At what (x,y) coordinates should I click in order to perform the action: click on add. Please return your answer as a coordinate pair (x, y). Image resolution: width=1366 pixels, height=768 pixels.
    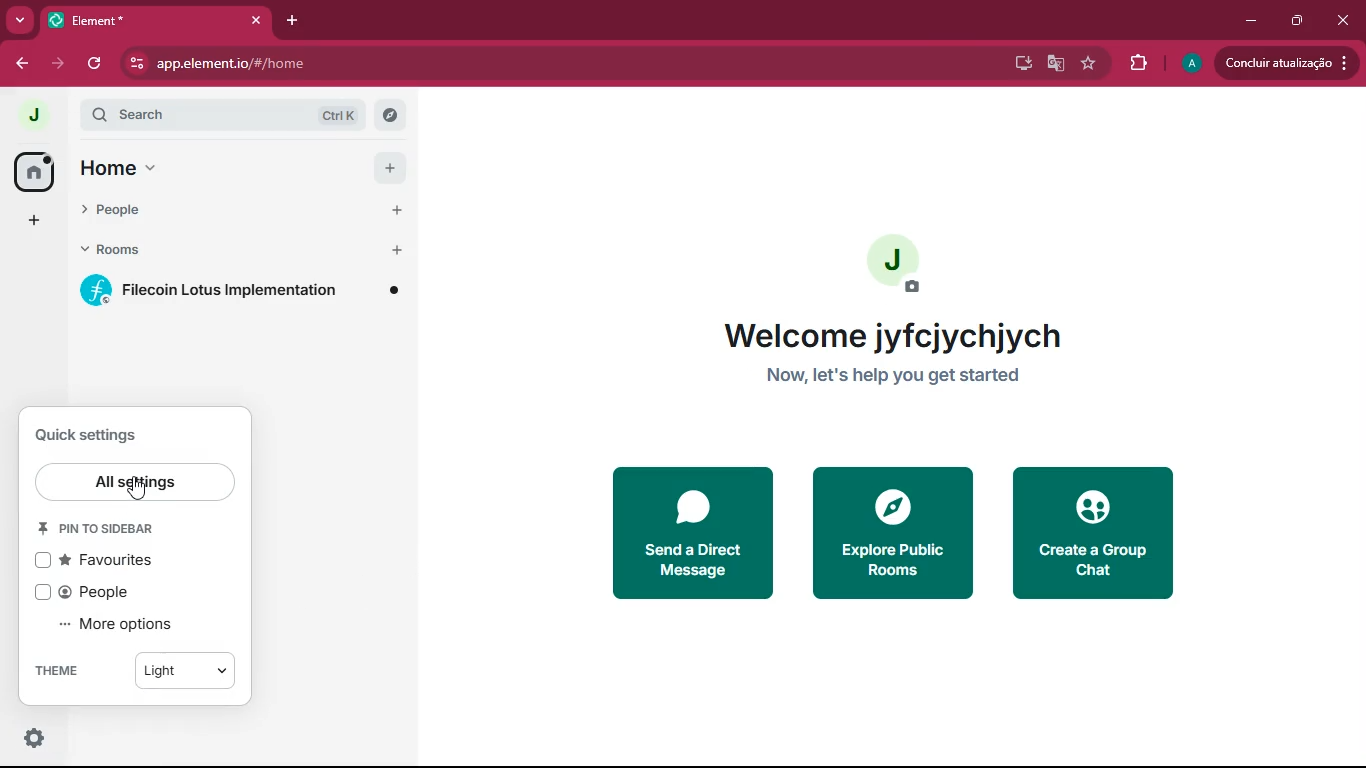
    Looking at the image, I should click on (384, 167).